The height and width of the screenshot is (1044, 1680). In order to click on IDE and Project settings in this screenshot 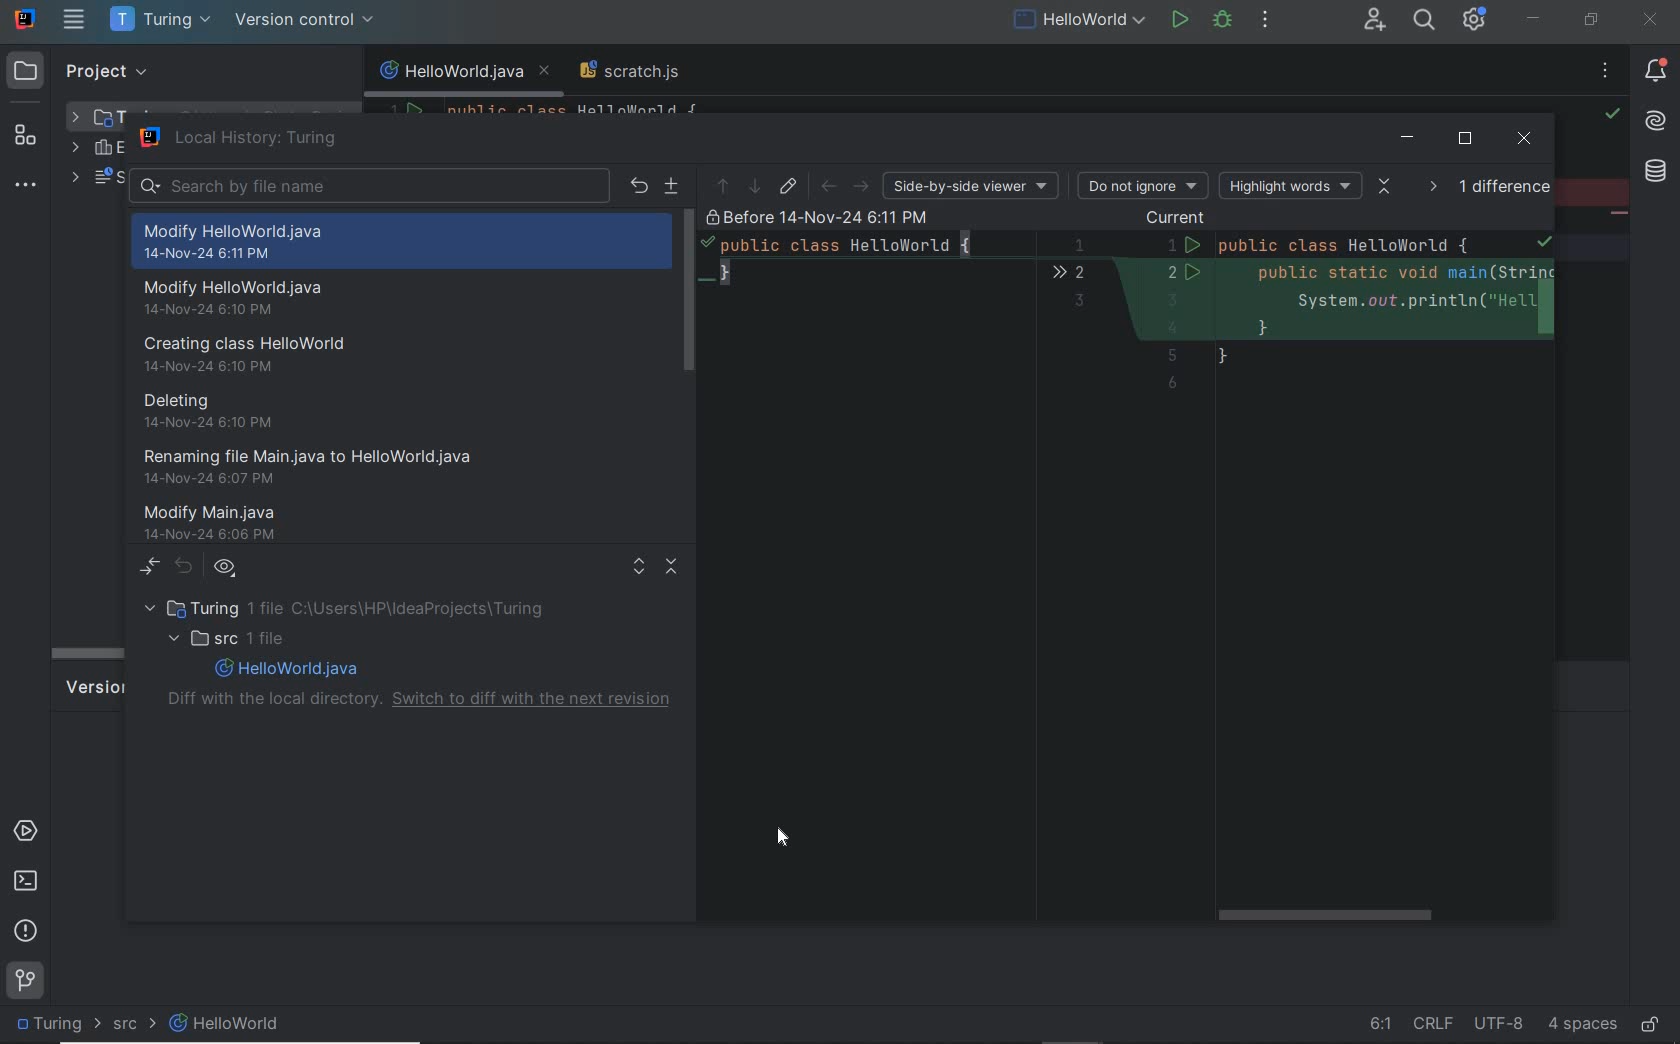, I will do `click(1474, 17)`.